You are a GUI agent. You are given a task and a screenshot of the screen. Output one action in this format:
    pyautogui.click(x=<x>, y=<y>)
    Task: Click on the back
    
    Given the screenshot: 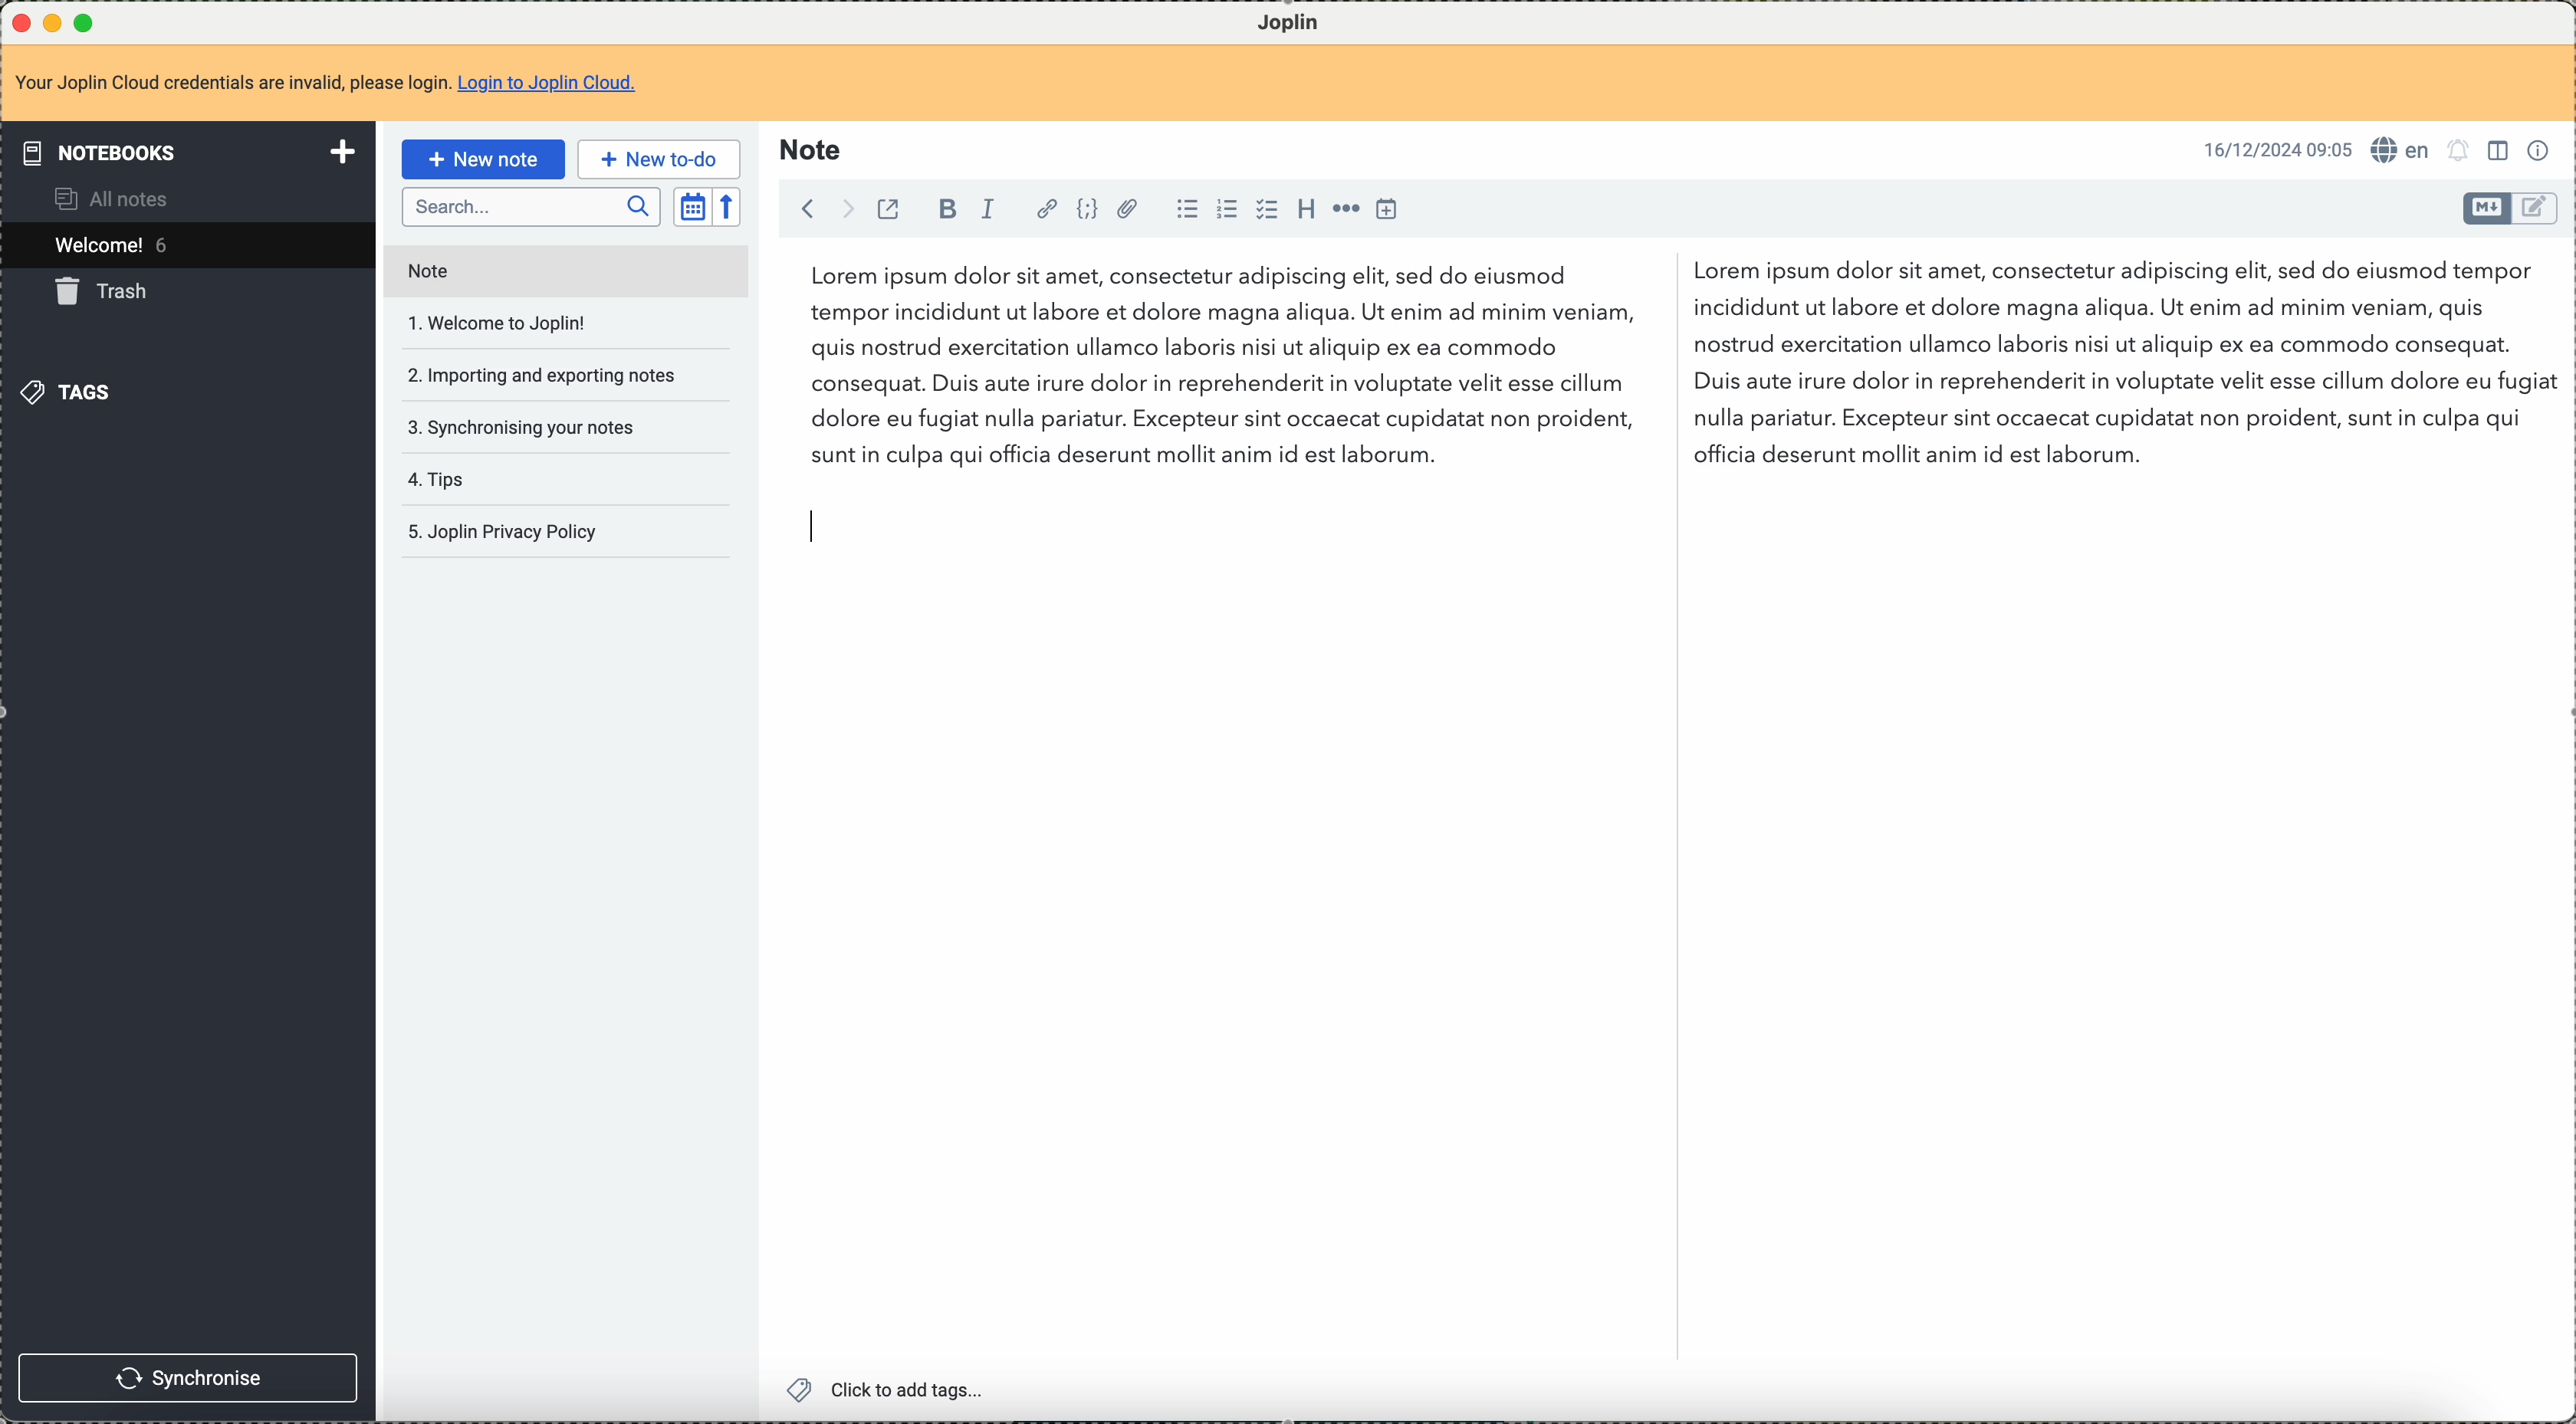 What is the action you would take?
    pyautogui.click(x=803, y=209)
    